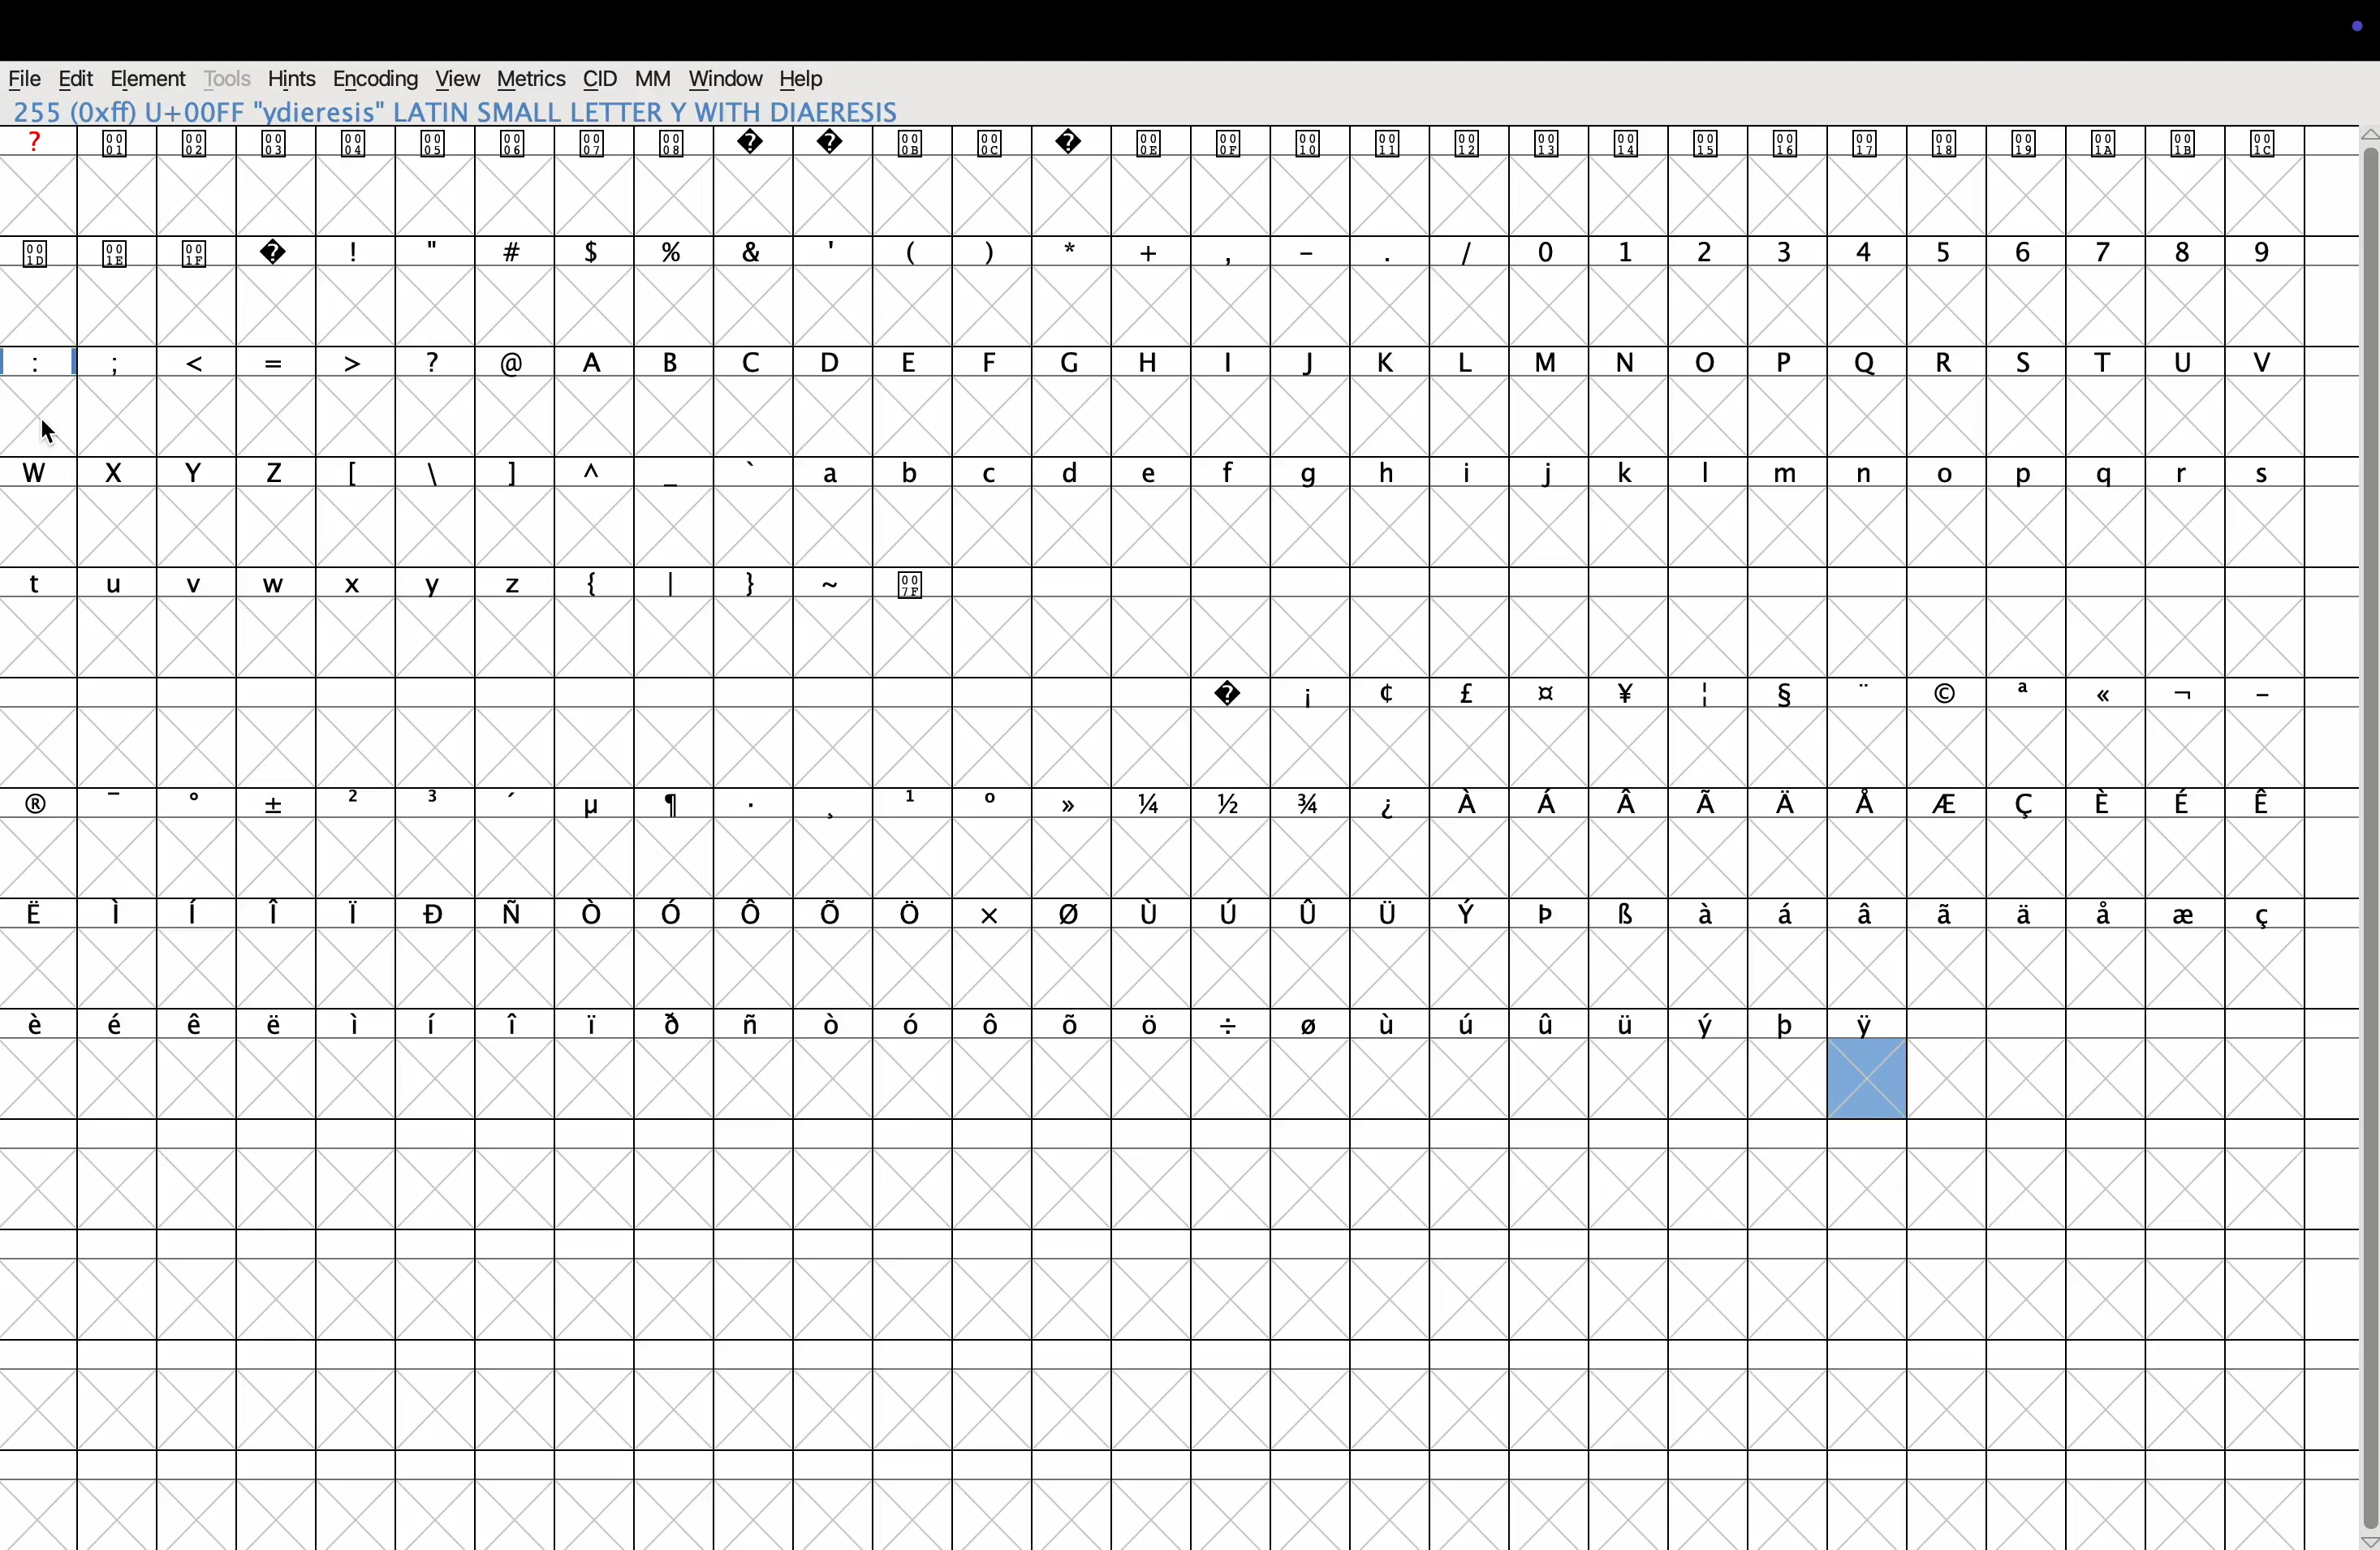  Describe the element at coordinates (356, 498) in the screenshot. I see `[` at that location.